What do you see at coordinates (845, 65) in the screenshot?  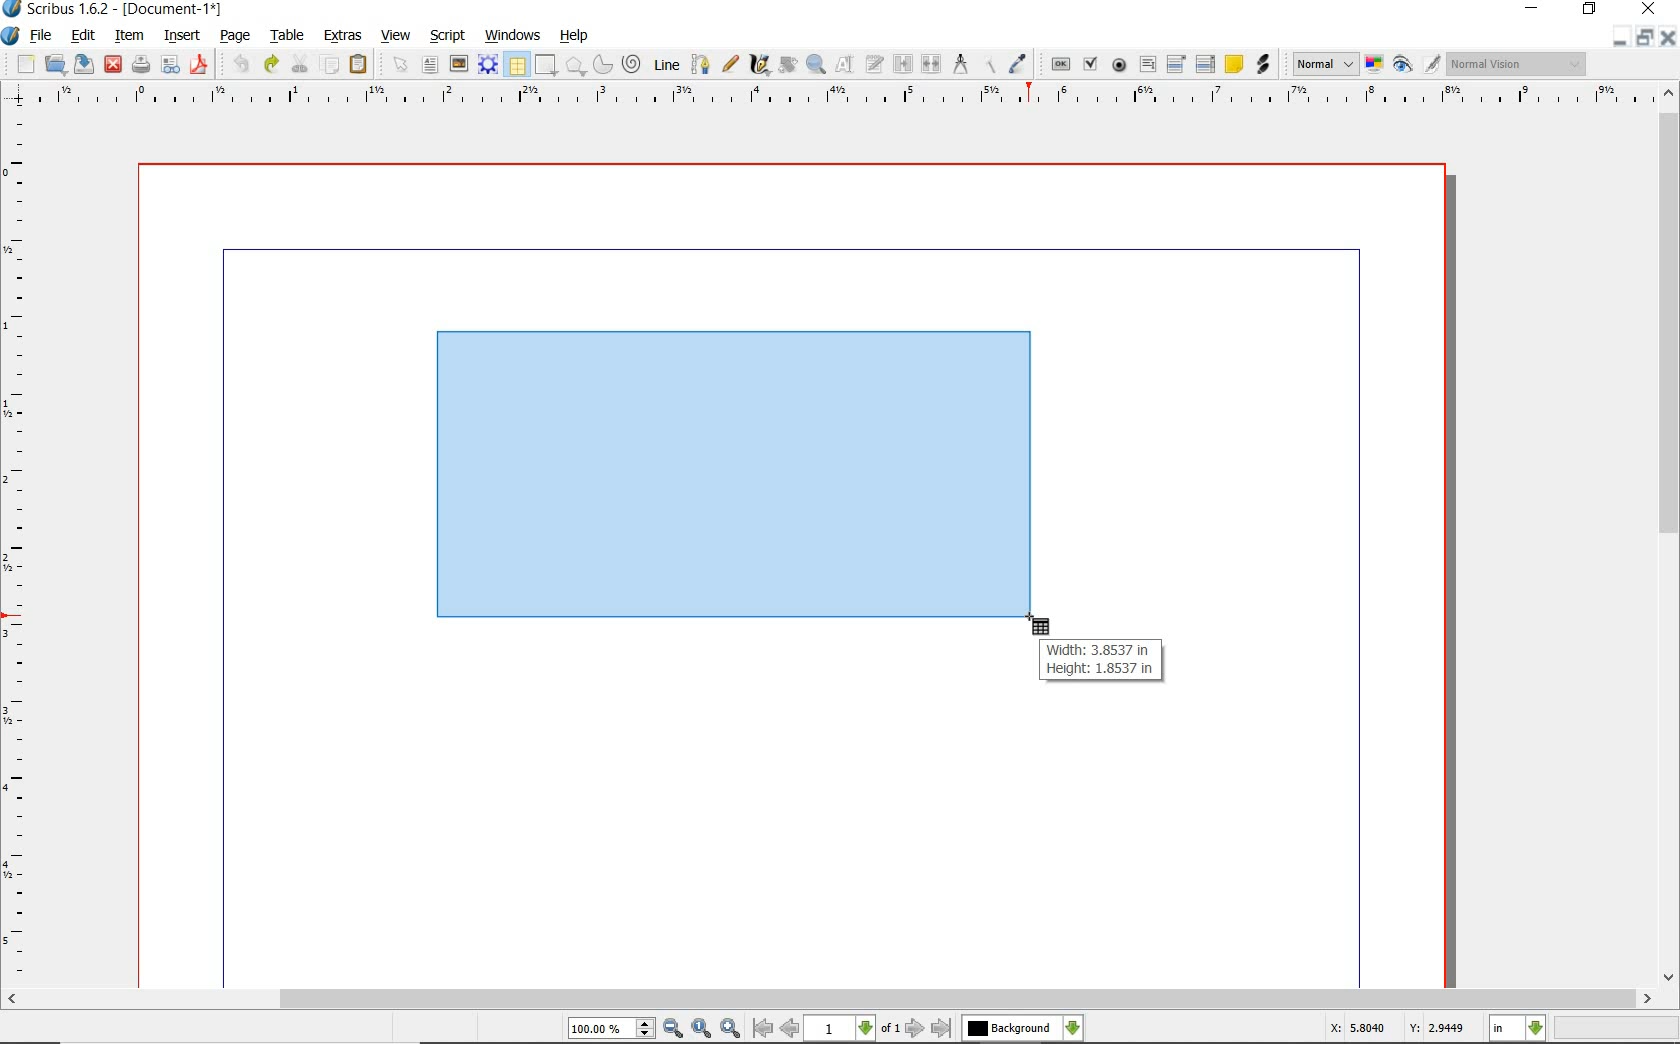 I see `edit contents of frame` at bounding box center [845, 65].